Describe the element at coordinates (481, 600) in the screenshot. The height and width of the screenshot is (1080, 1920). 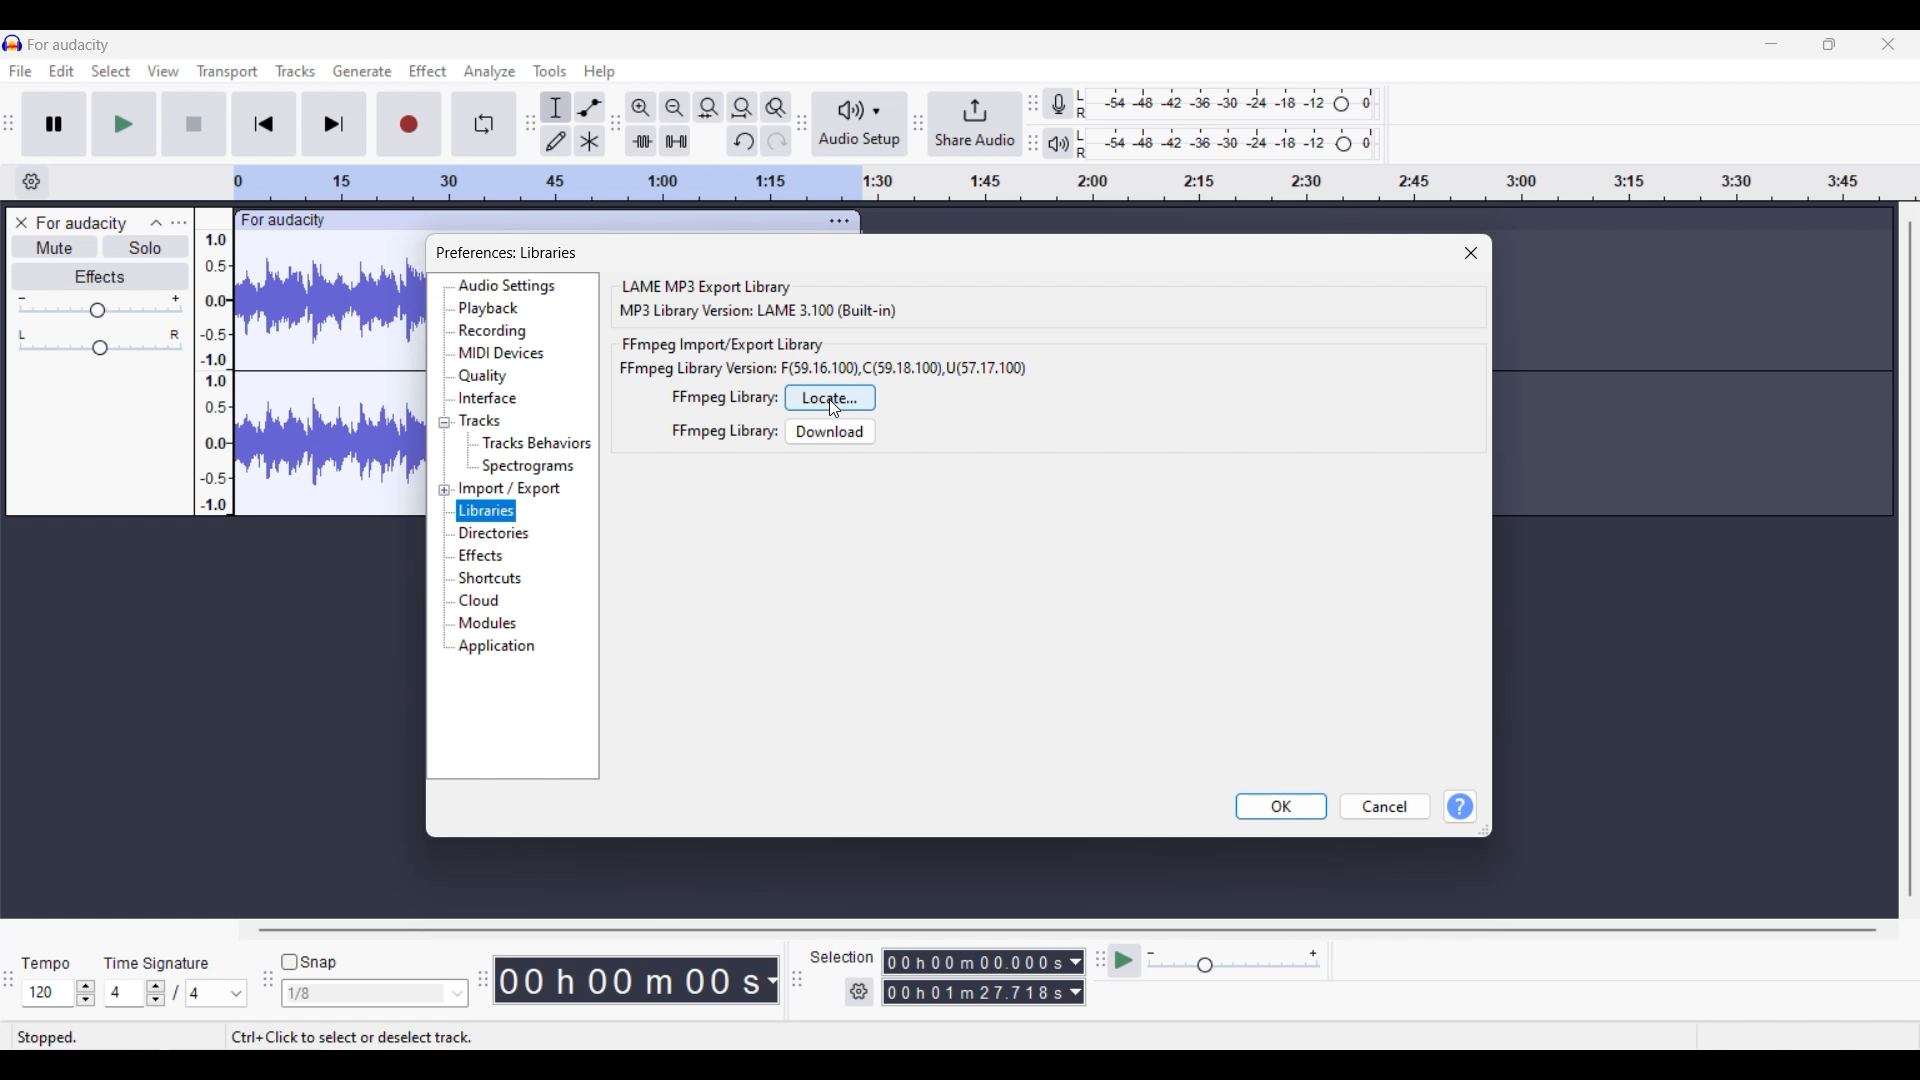
I see `Cloud ` at that location.